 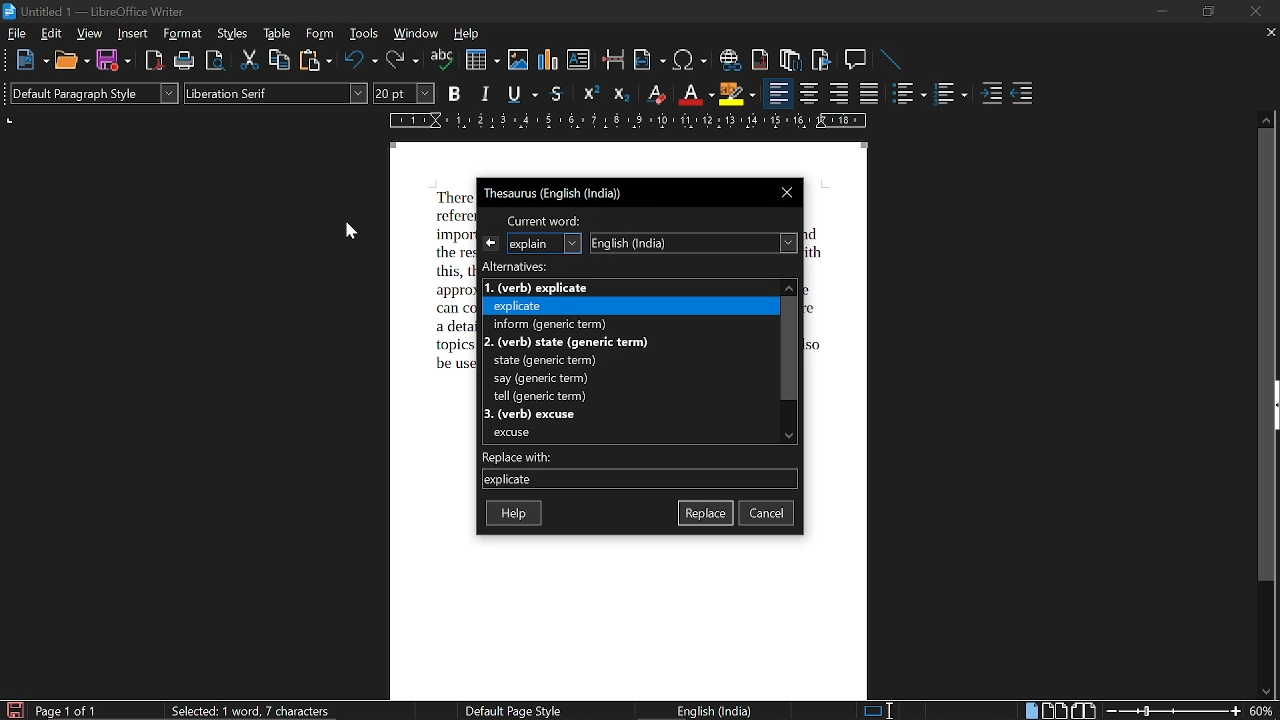 I want to click on cursor, so click(x=350, y=231).